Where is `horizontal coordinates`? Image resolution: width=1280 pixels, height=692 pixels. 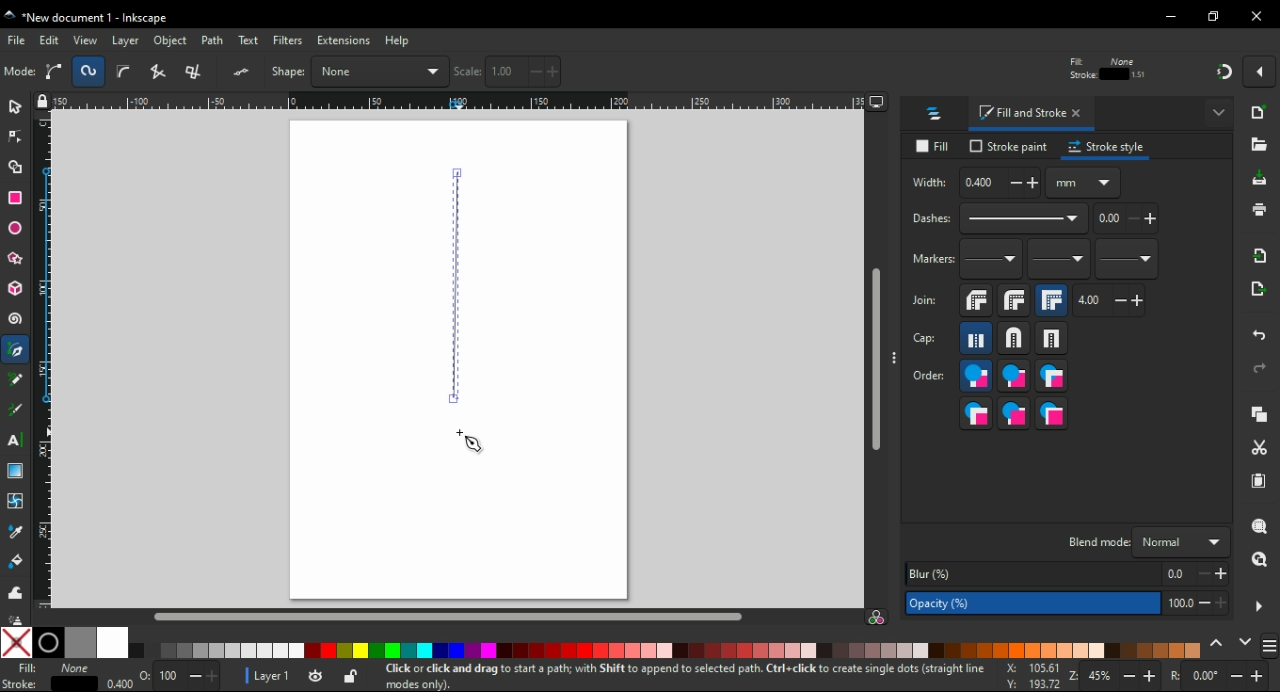 horizontal coordinates is located at coordinates (522, 72).